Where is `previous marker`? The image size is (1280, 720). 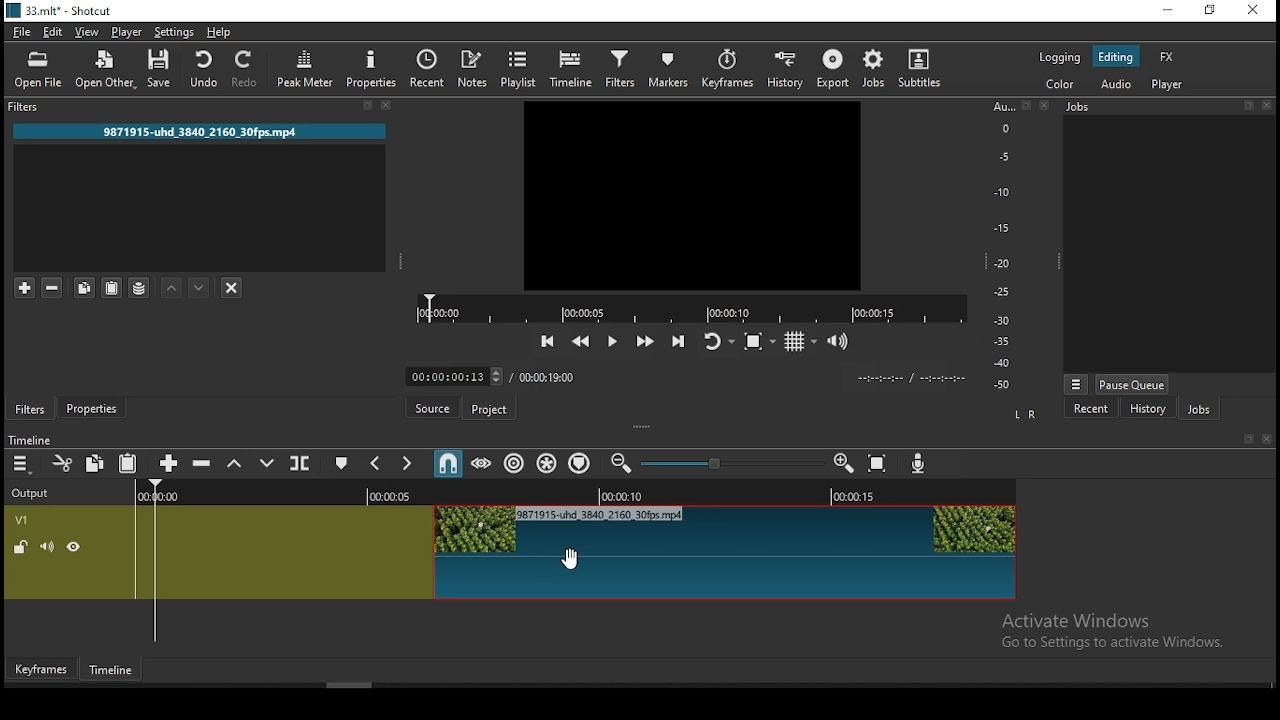 previous marker is located at coordinates (379, 461).